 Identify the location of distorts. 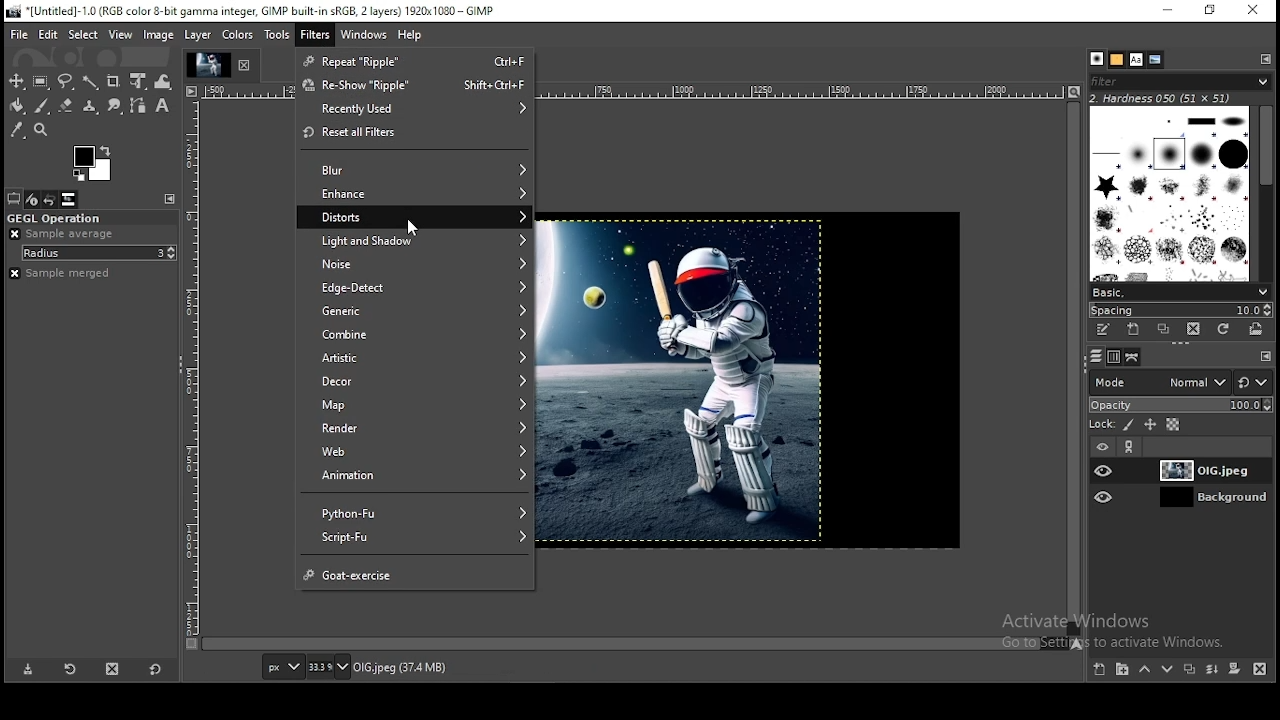
(425, 218).